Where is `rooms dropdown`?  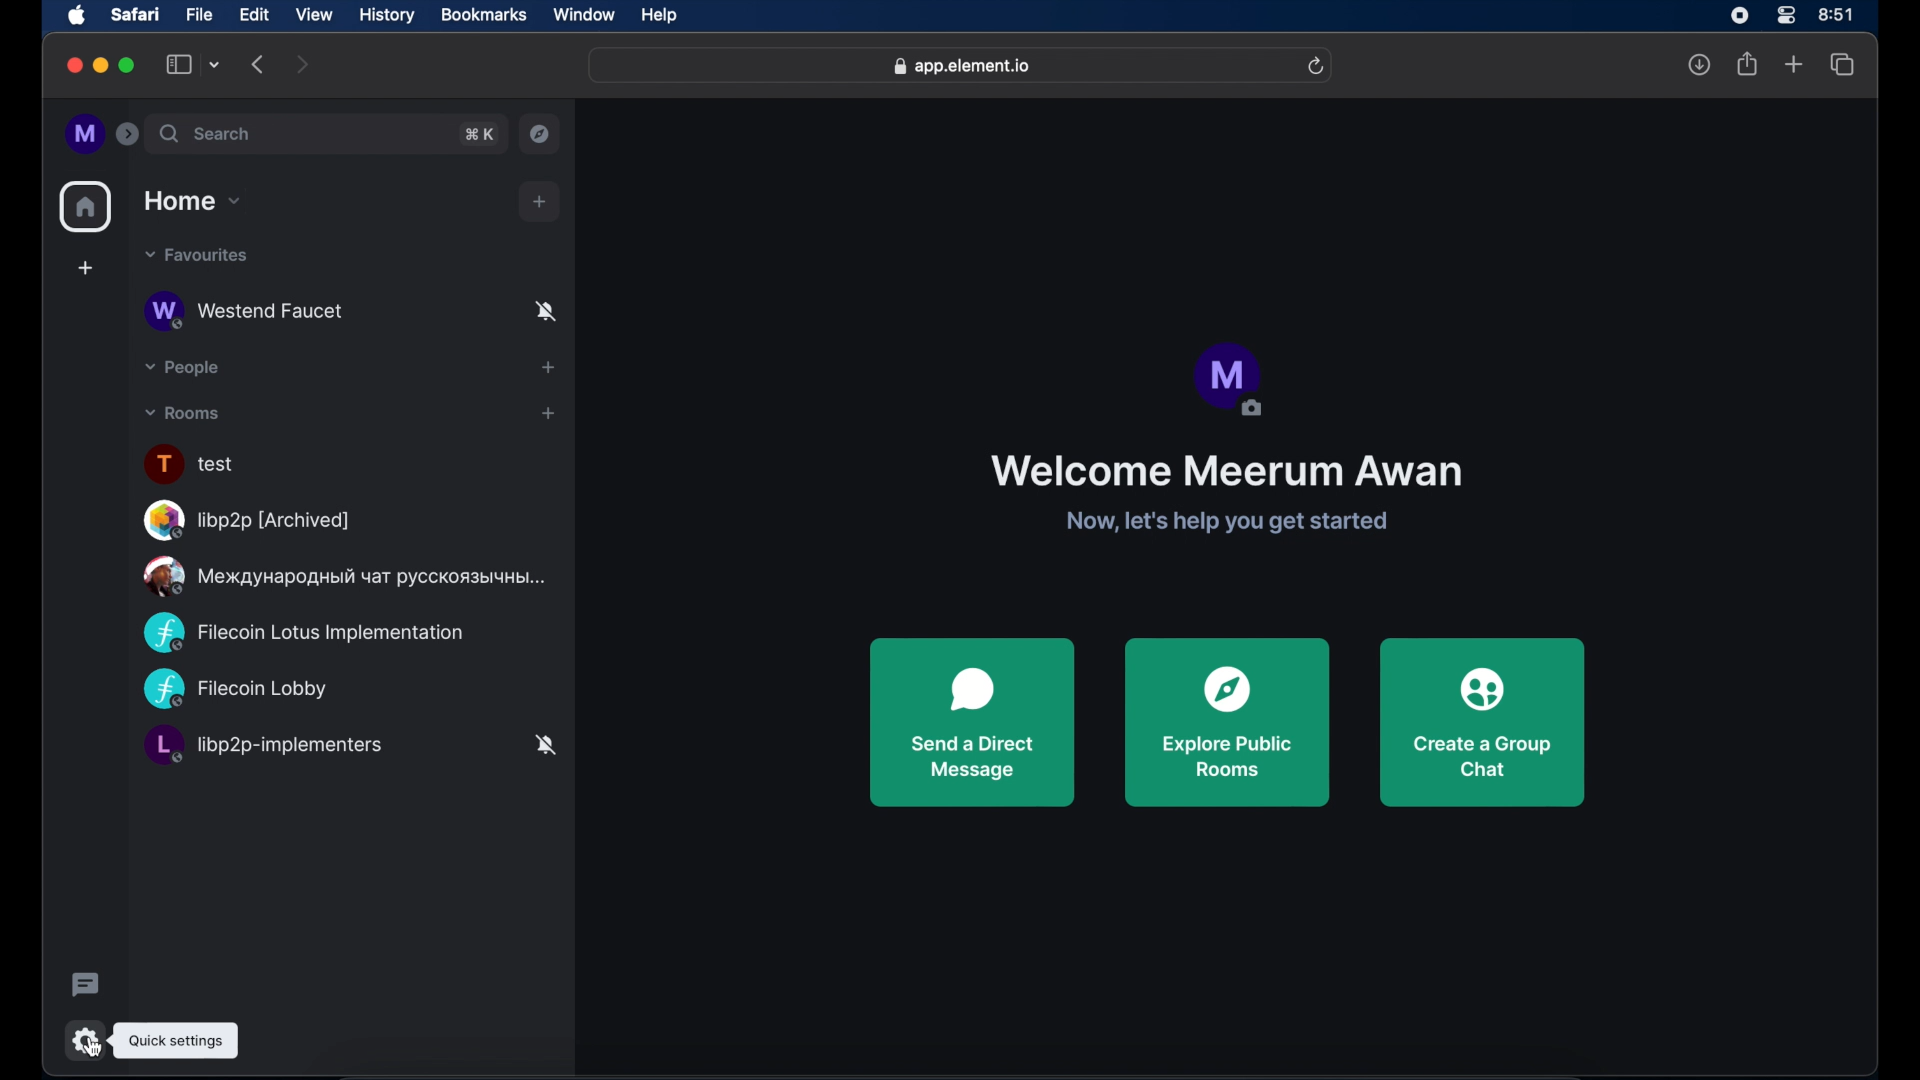 rooms dropdown is located at coordinates (183, 414).